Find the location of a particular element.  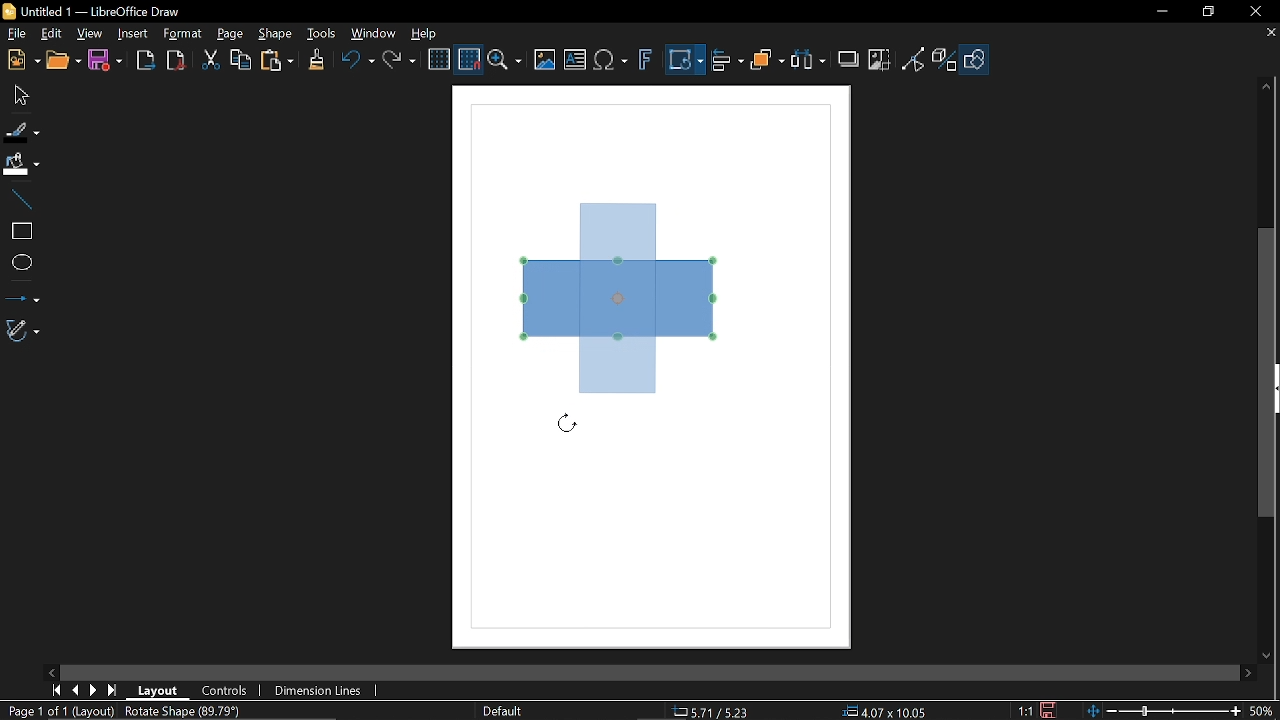

Zoom is located at coordinates (505, 61).